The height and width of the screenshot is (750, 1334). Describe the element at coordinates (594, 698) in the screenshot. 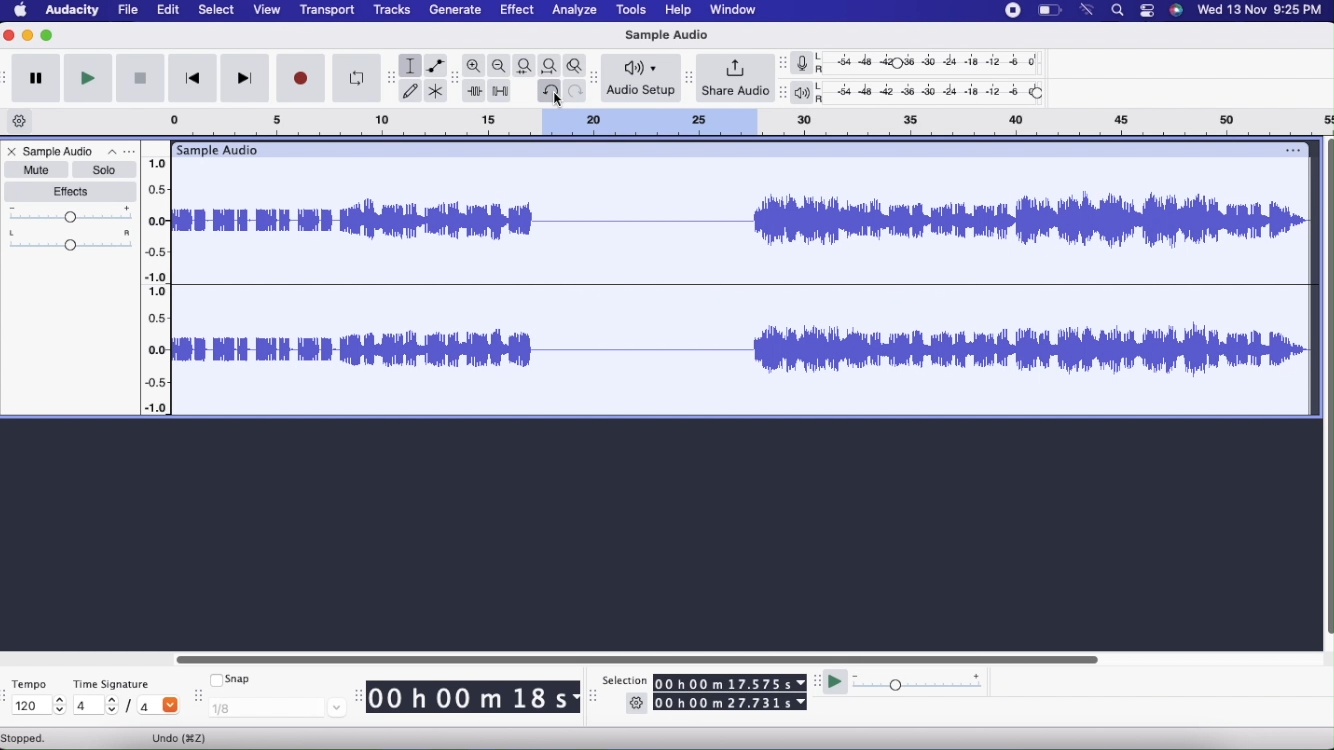

I see `move toolbar` at that location.